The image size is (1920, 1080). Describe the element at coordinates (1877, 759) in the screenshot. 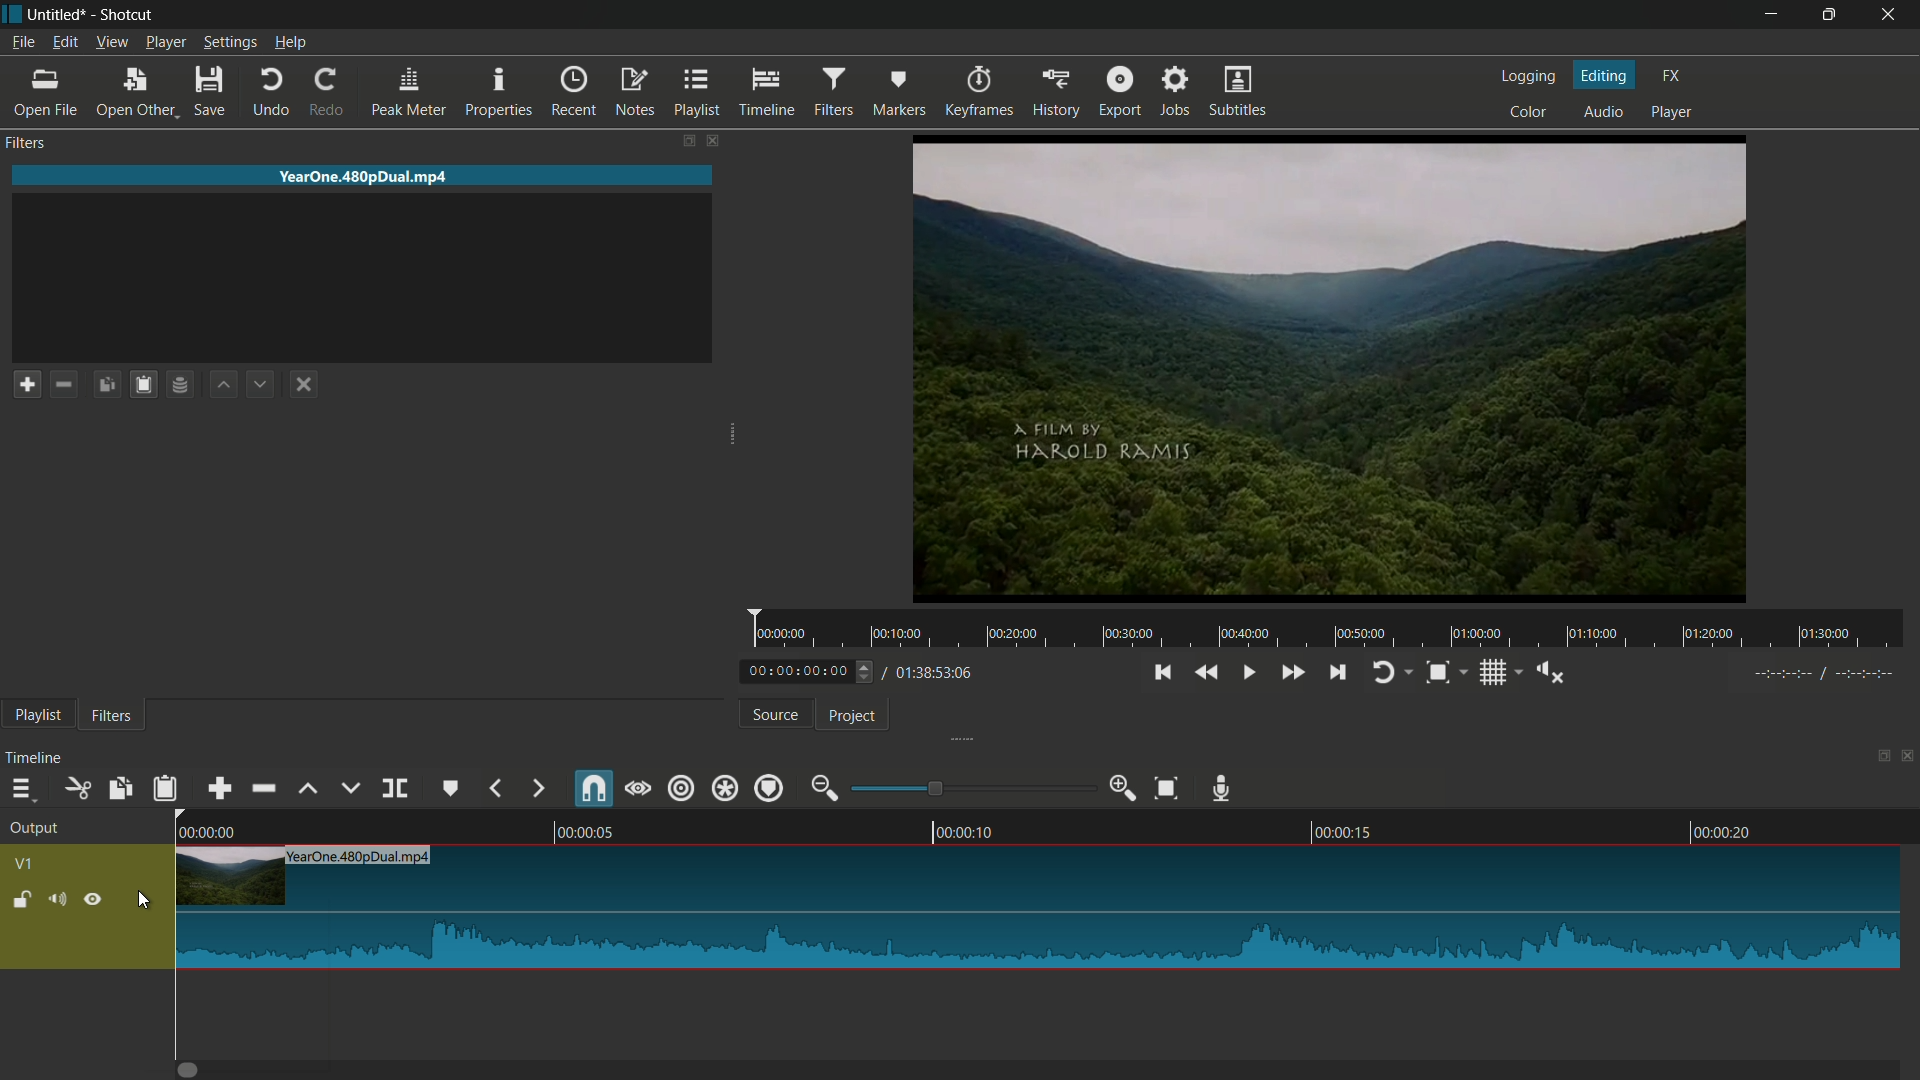

I see `change layout` at that location.